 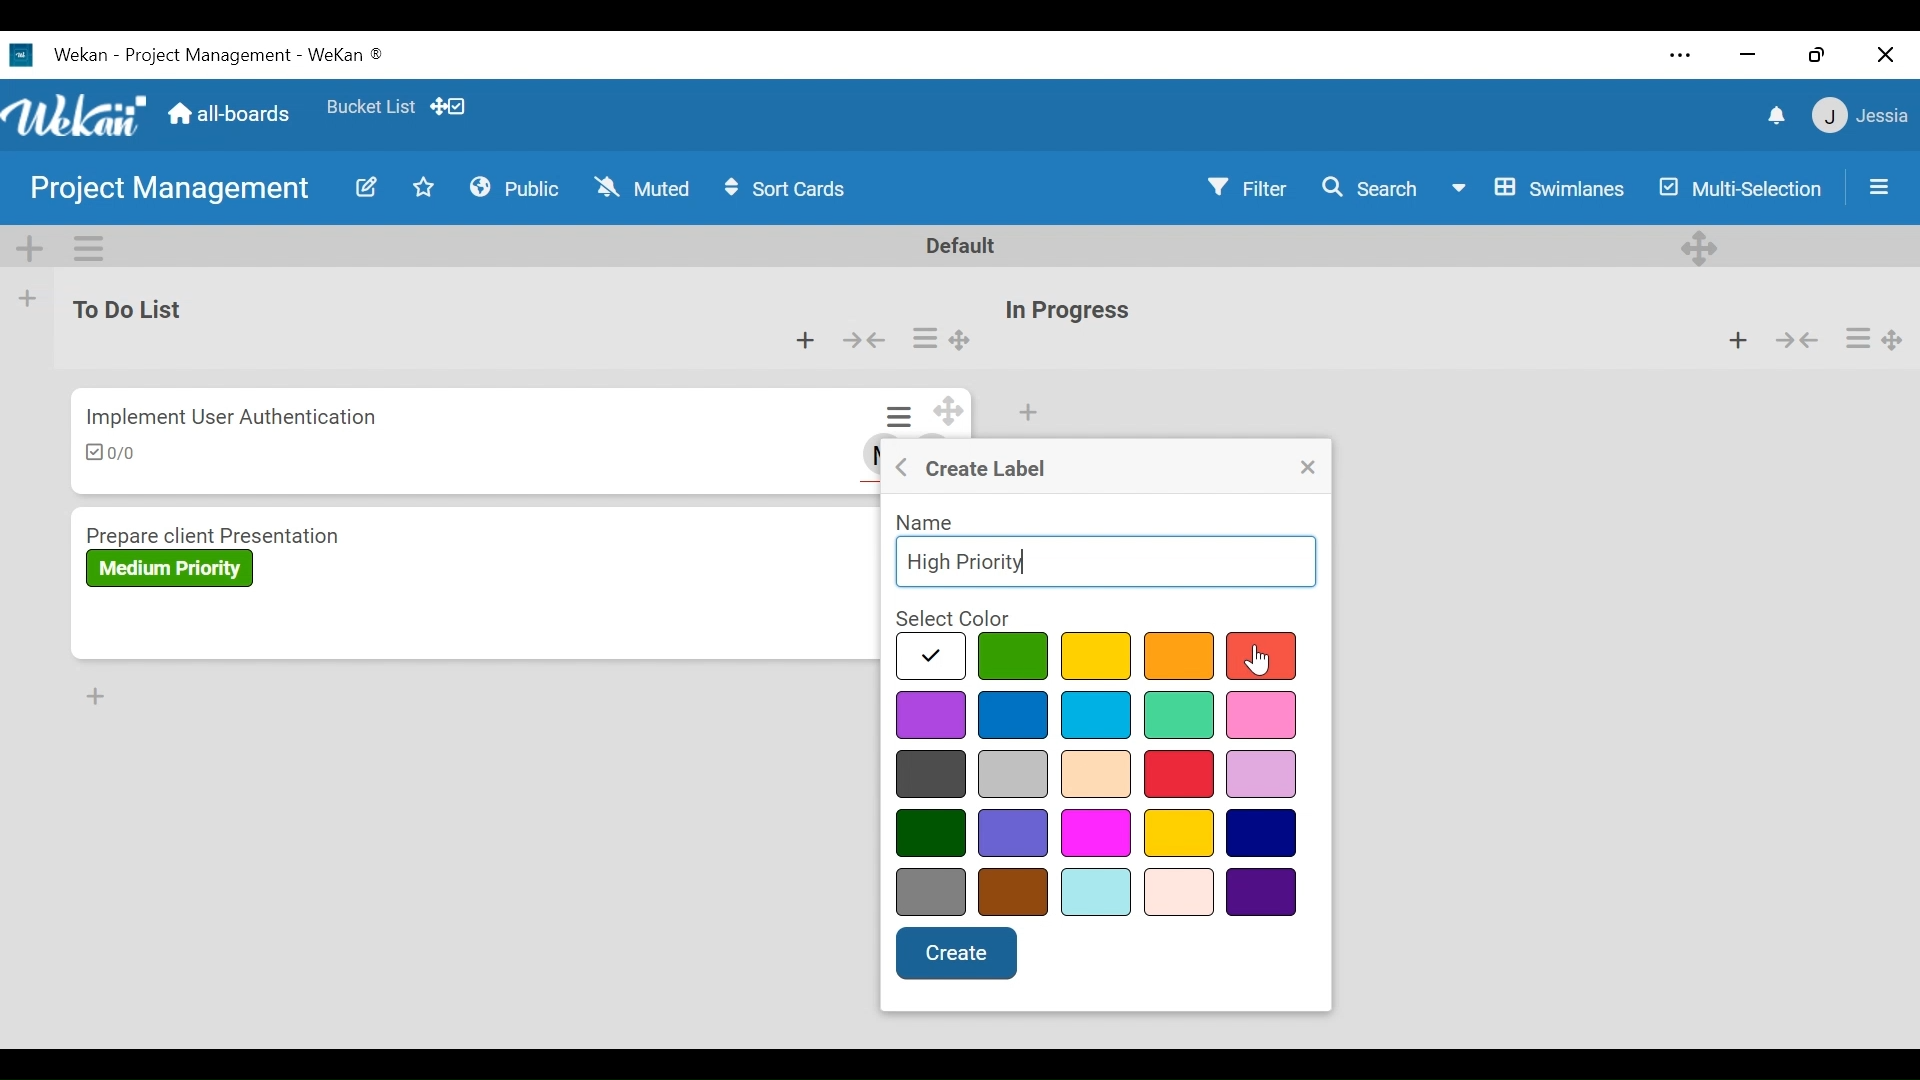 I want to click on Card Title, so click(x=233, y=415).